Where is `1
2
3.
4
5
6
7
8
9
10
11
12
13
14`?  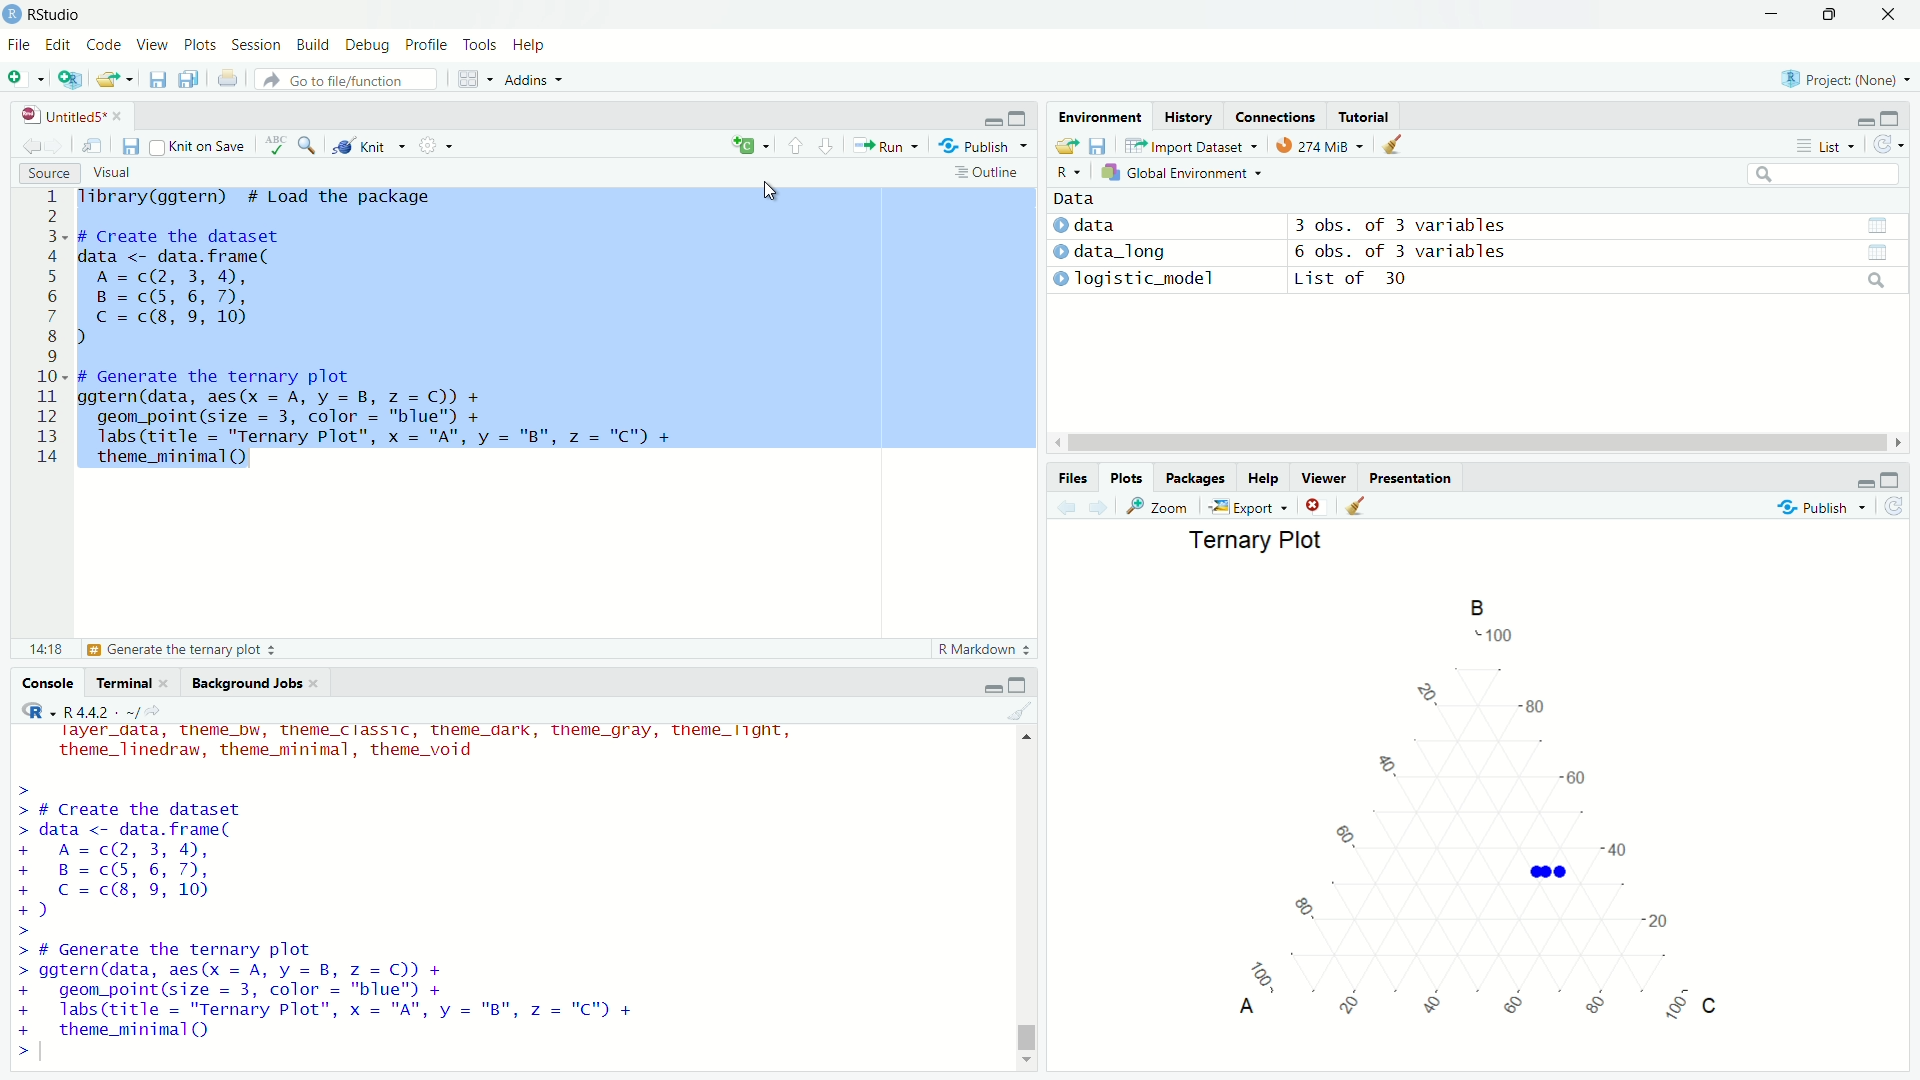
1
2
3.
4
5
6
7
8
9
10
11
12
13
14 is located at coordinates (52, 331).